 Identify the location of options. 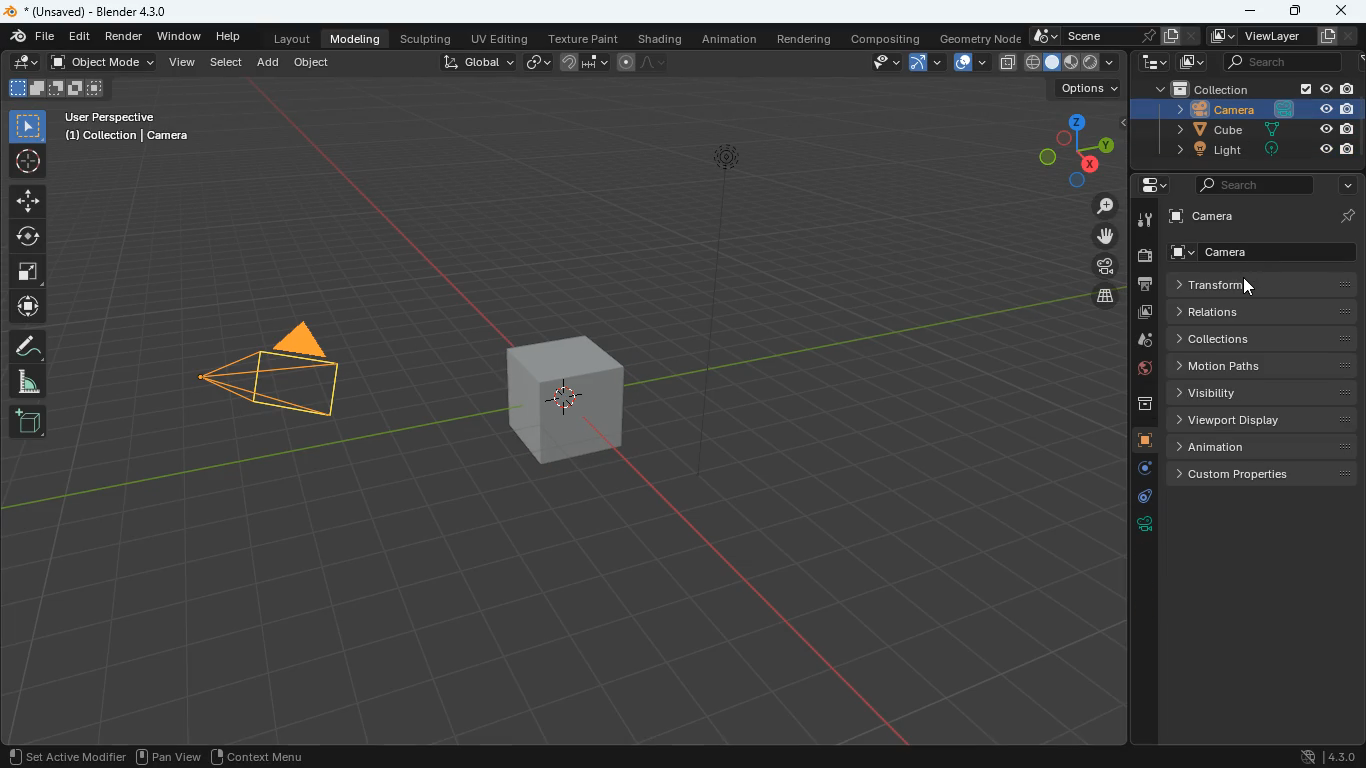
(1090, 89).